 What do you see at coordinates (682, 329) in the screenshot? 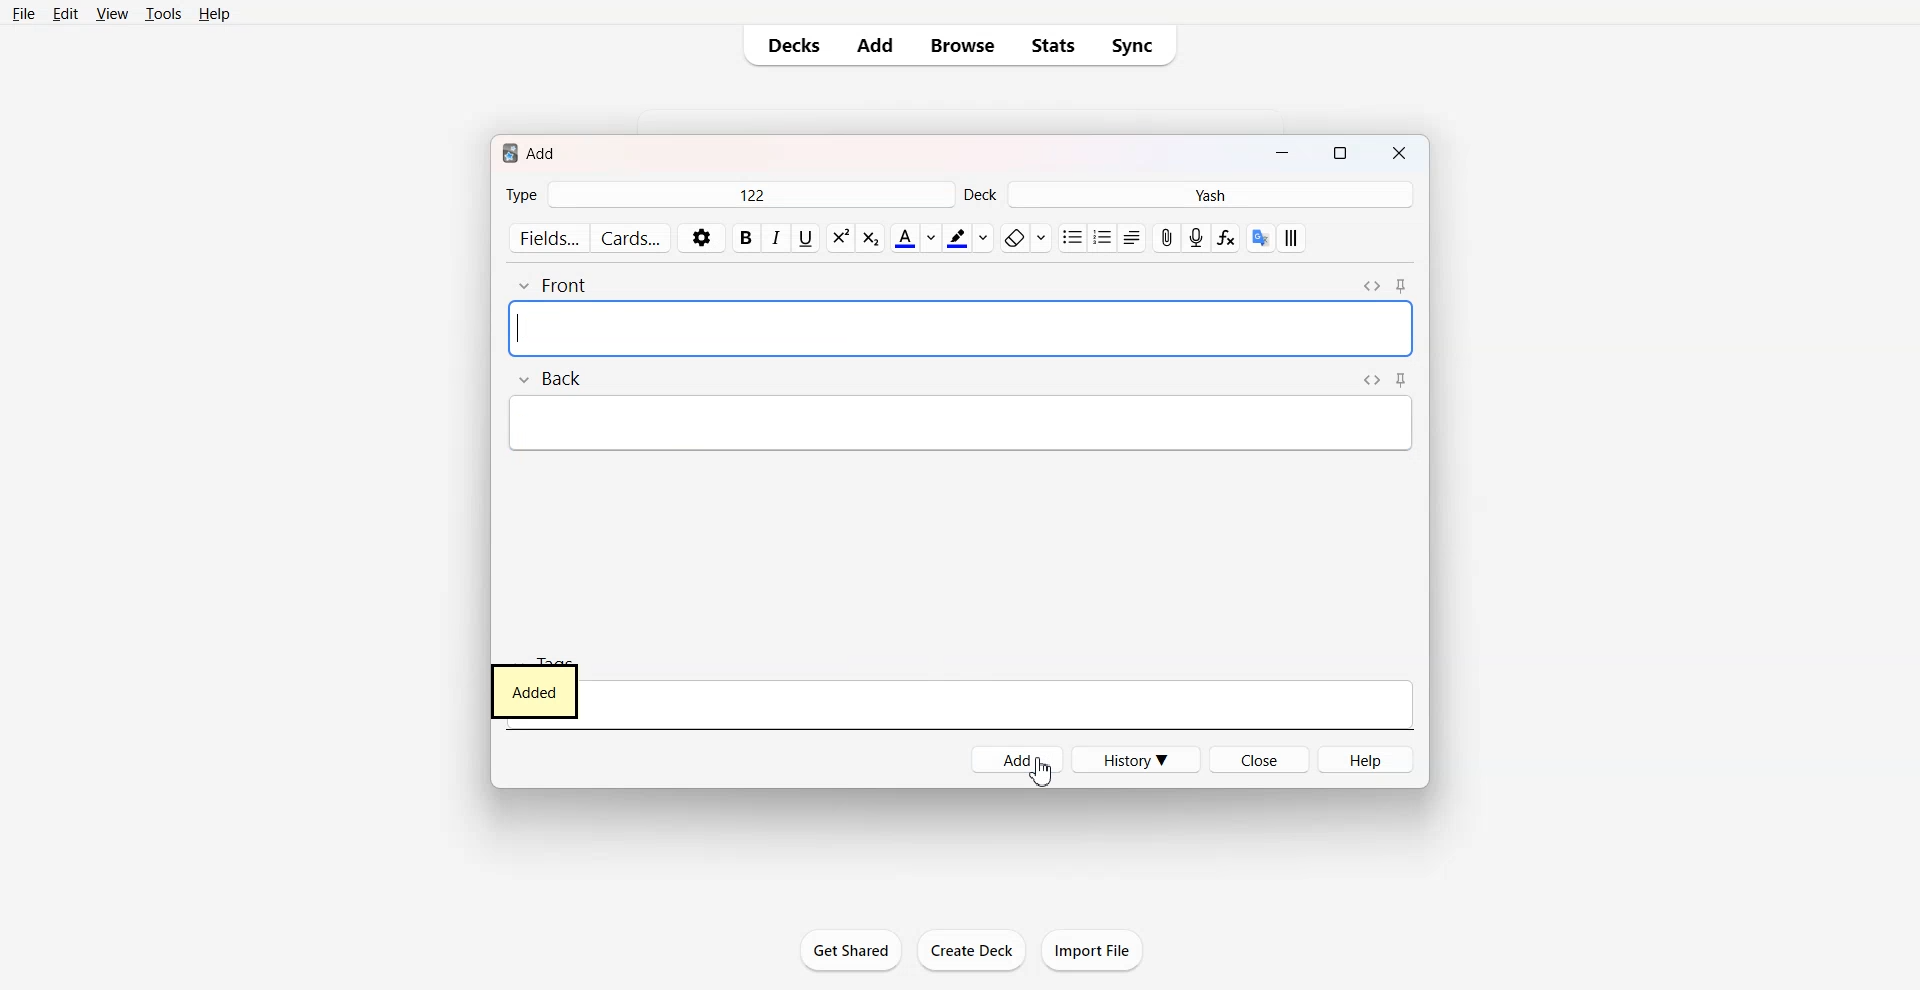
I see `Text` at bounding box center [682, 329].